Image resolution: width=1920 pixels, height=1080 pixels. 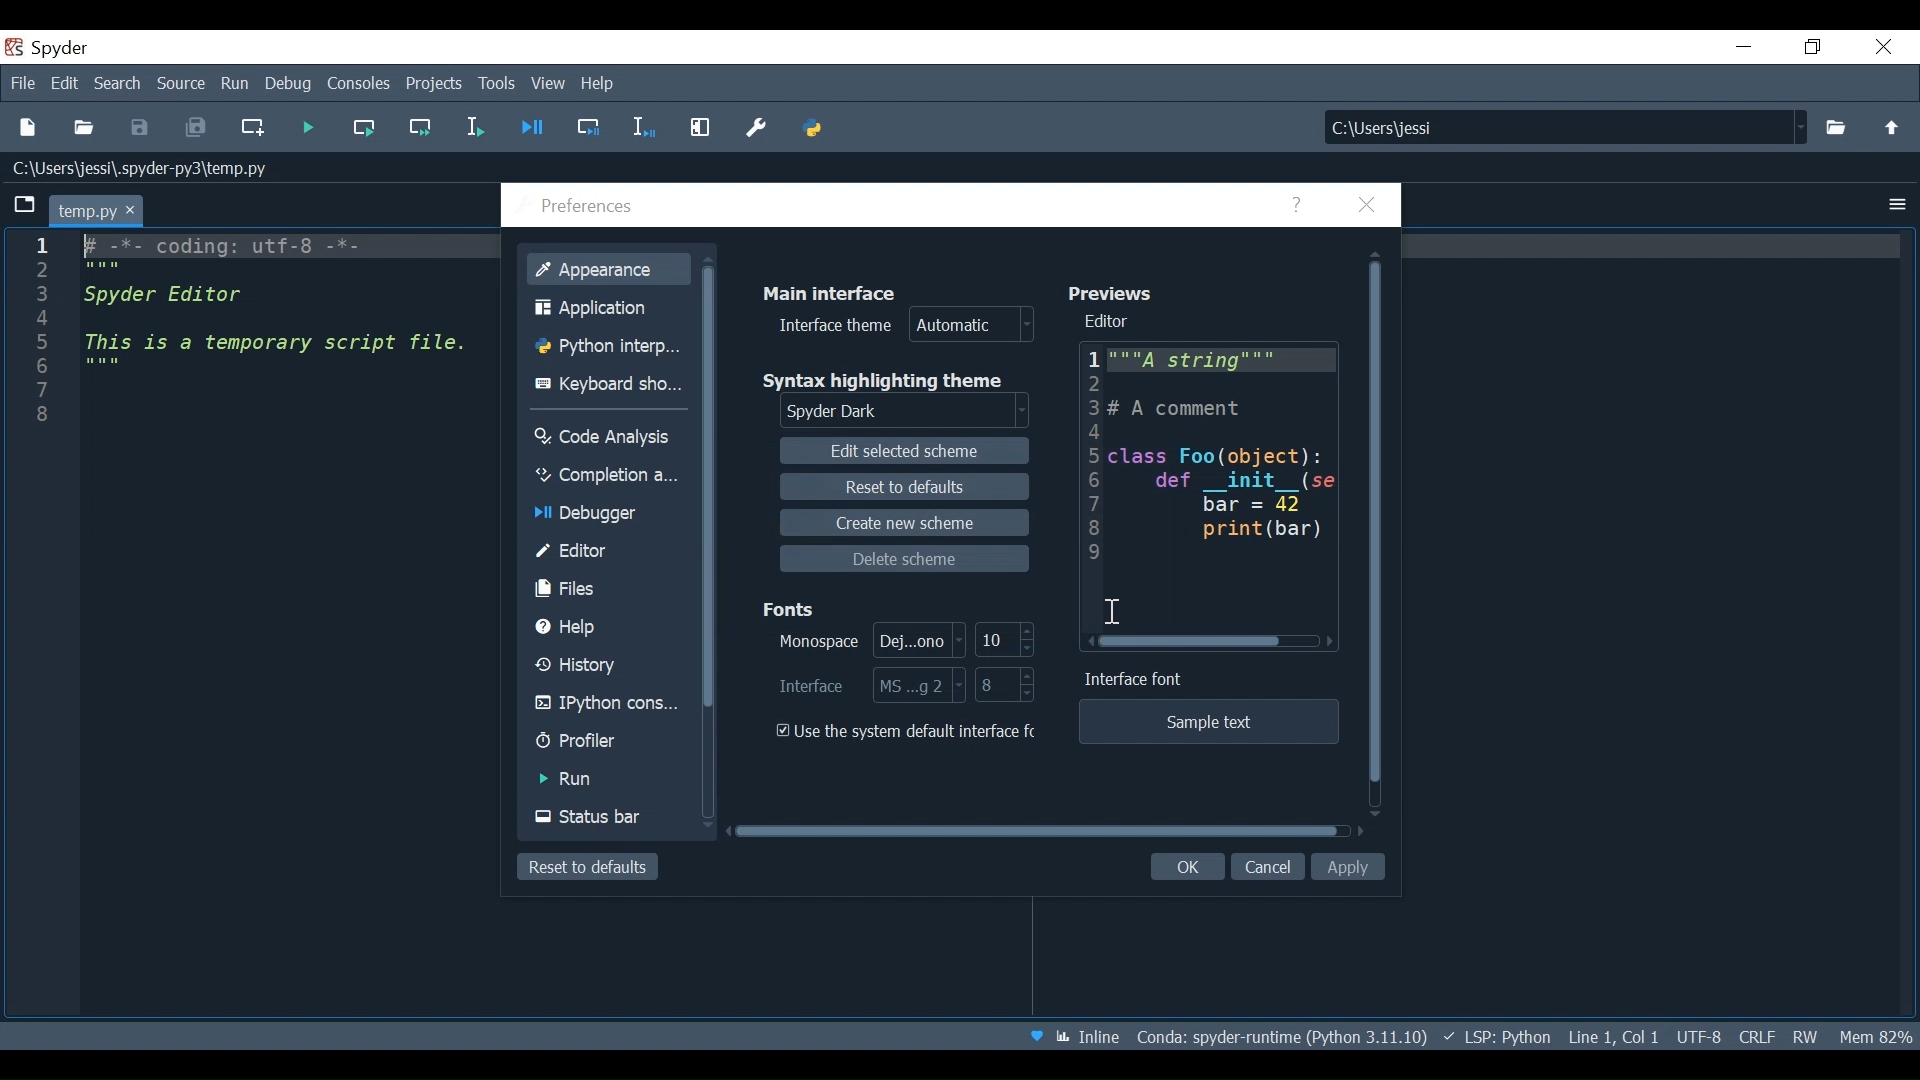 I want to click on Run the current cell, so click(x=363, y=129).